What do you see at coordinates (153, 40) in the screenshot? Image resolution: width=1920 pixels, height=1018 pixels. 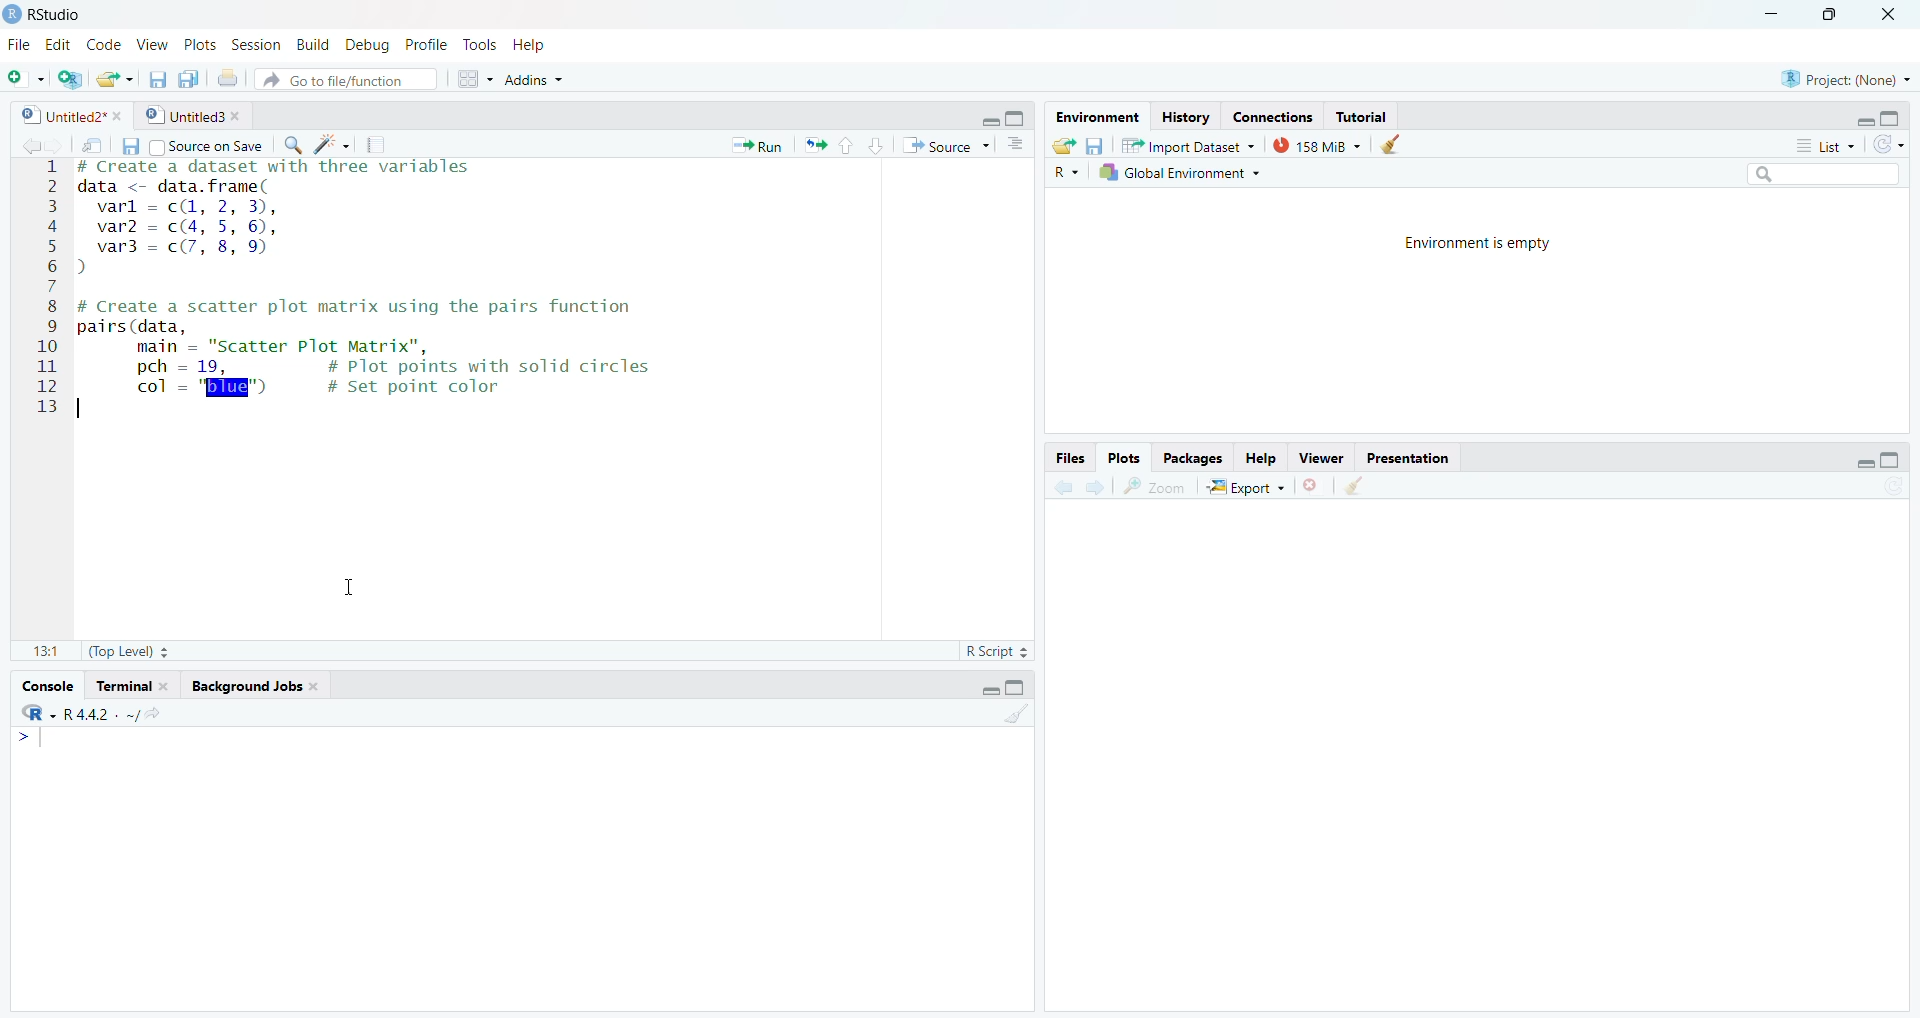 I see `View` at bounding box center [153, 40].